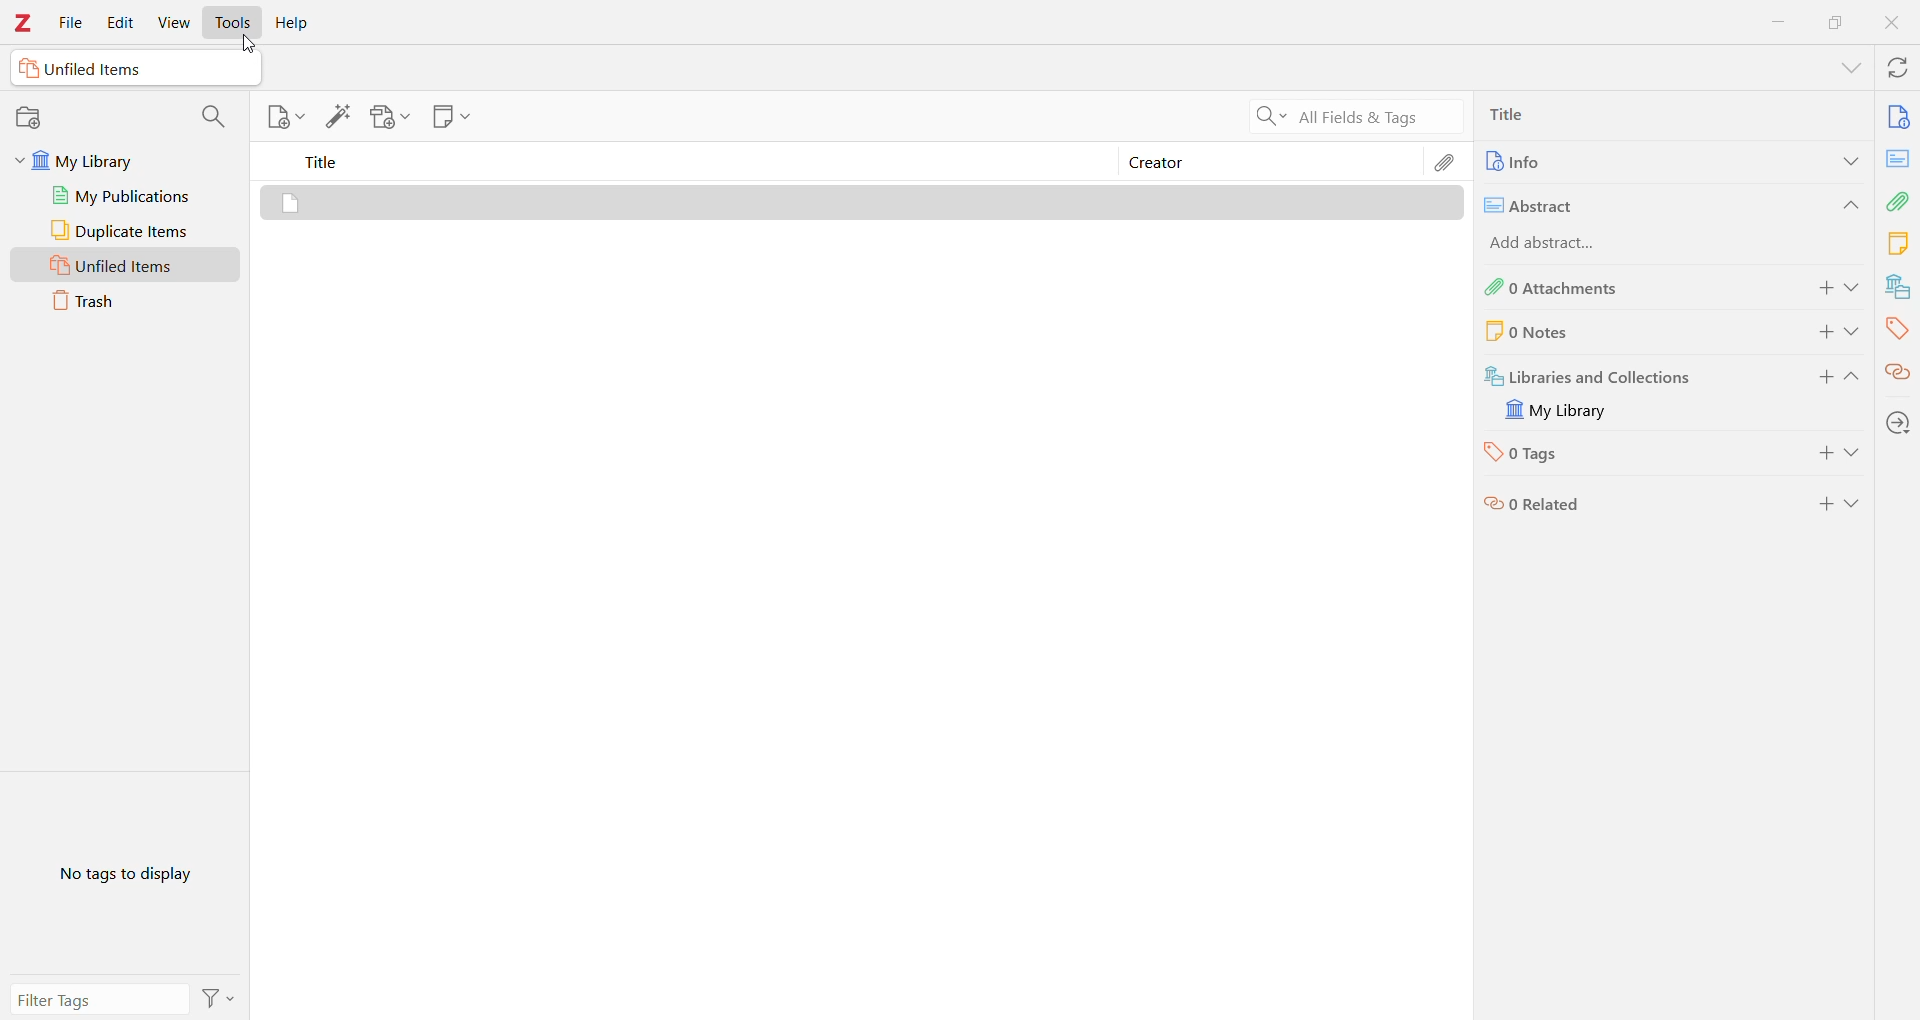 This screenshot has height=1020, width=1920. I want to click on Locate, so click(1898, 422).